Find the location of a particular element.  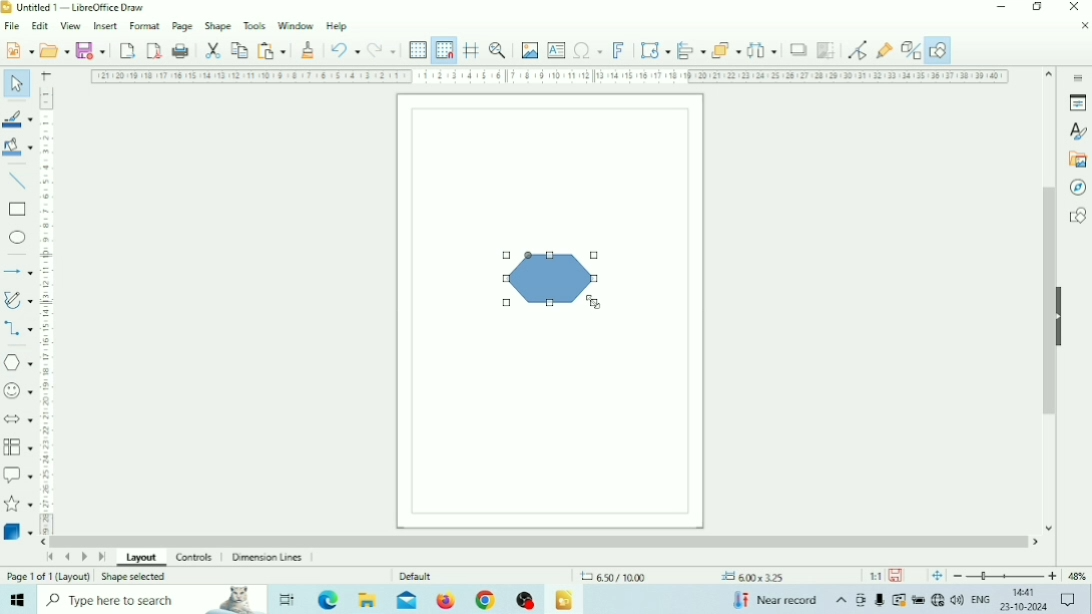

Save is located at coordinates (91, 49).